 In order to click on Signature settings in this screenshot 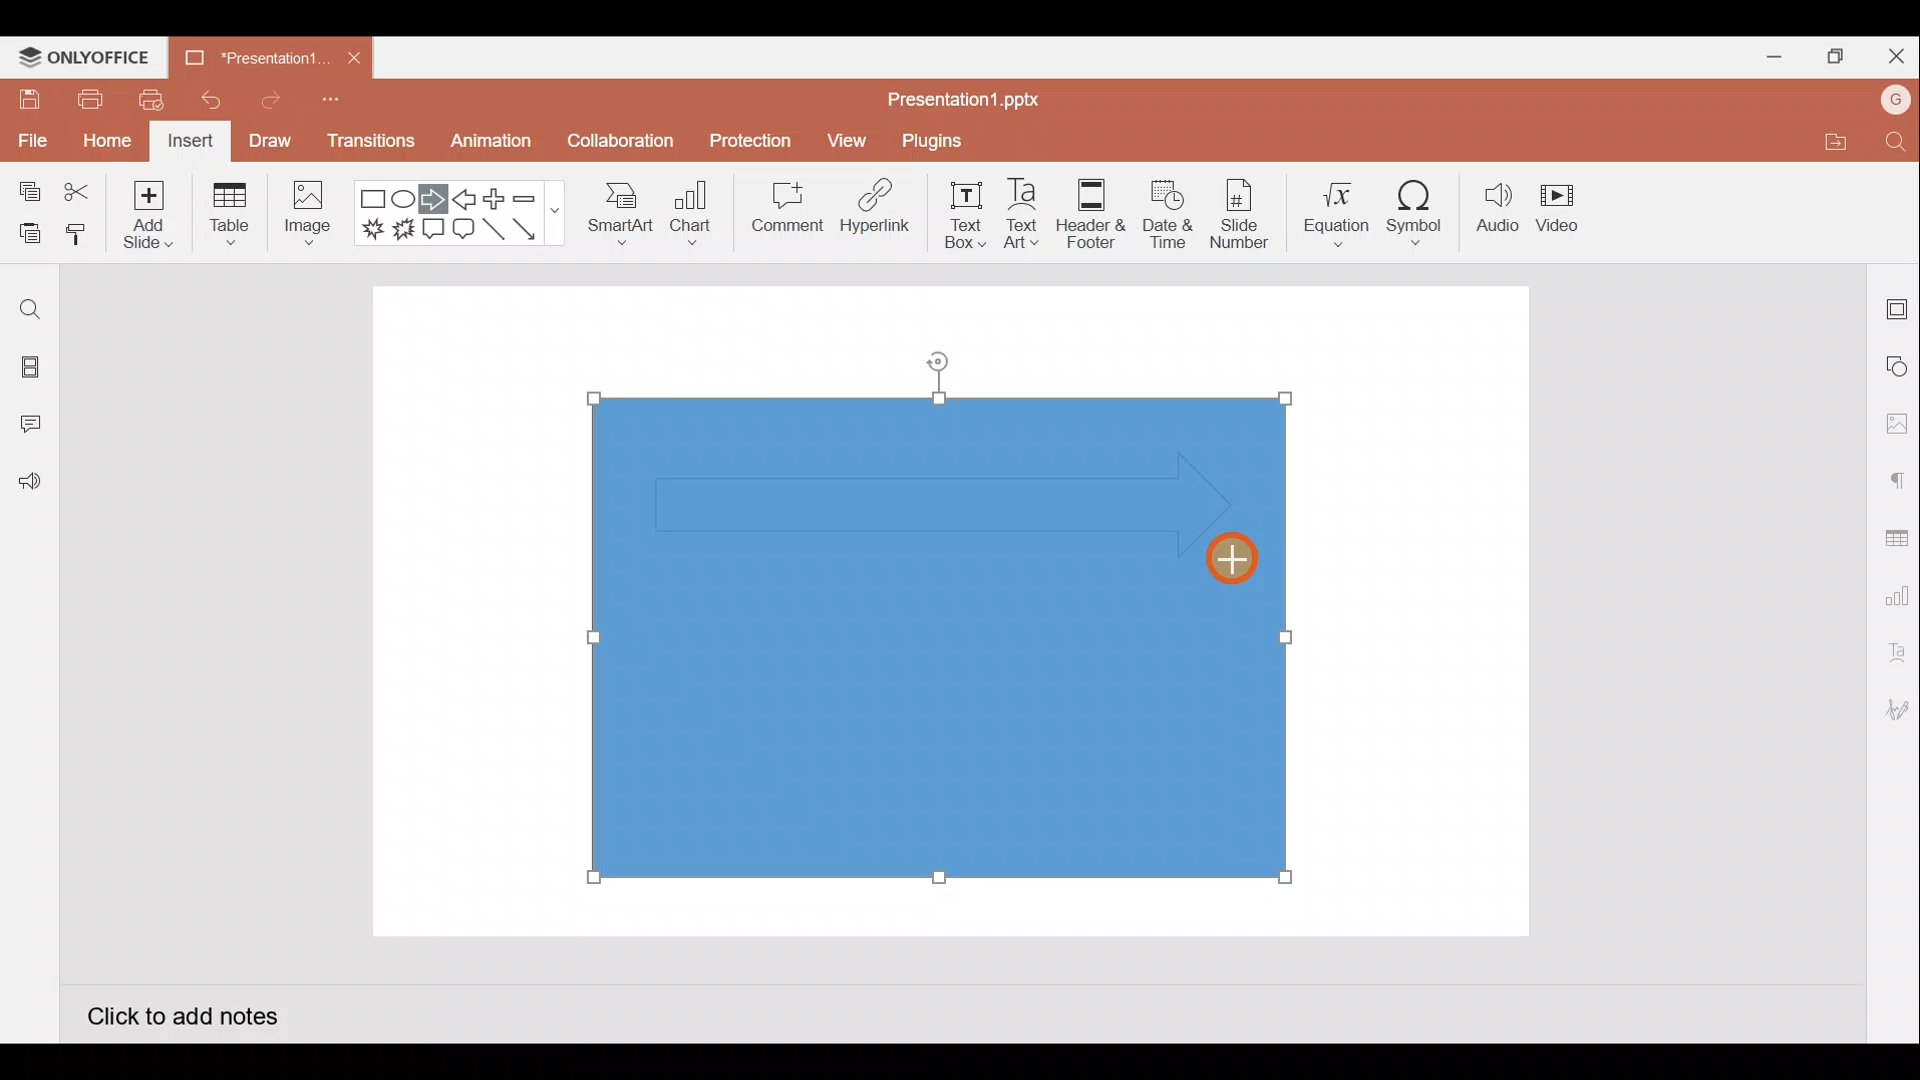, I will do `click(1894, 712)`.